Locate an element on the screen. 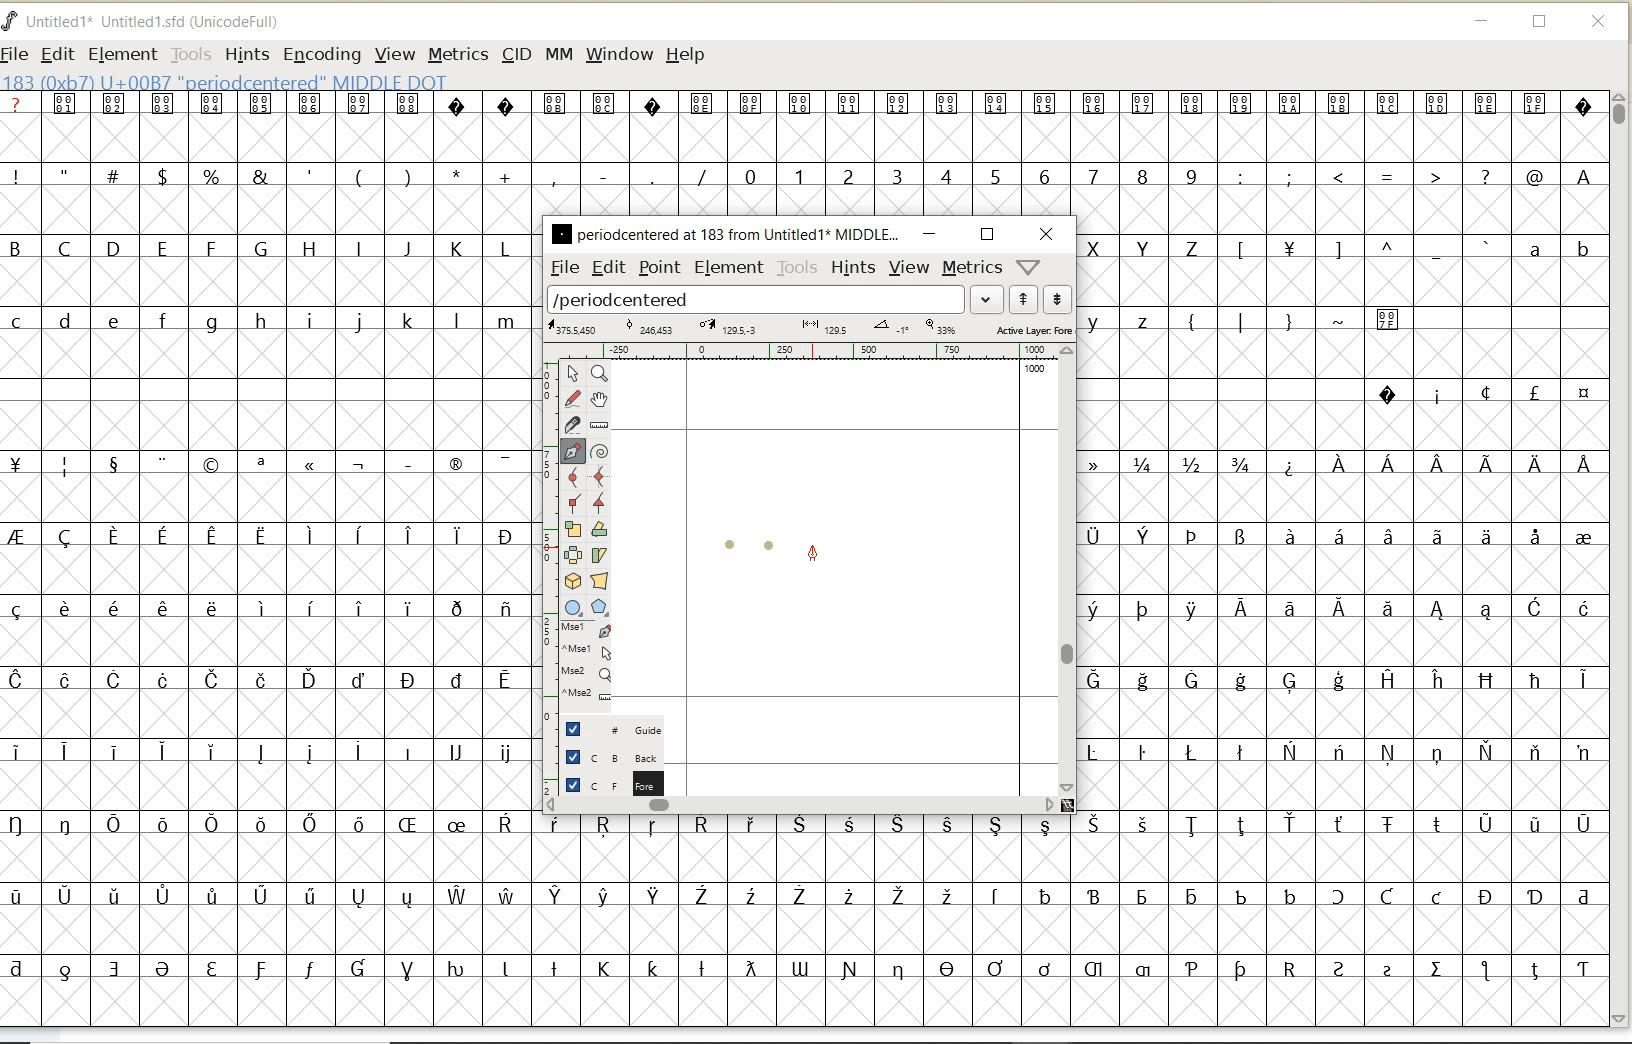 This screenshot has width=1632, height=1044. special characters is located at coordinates (261, 715).